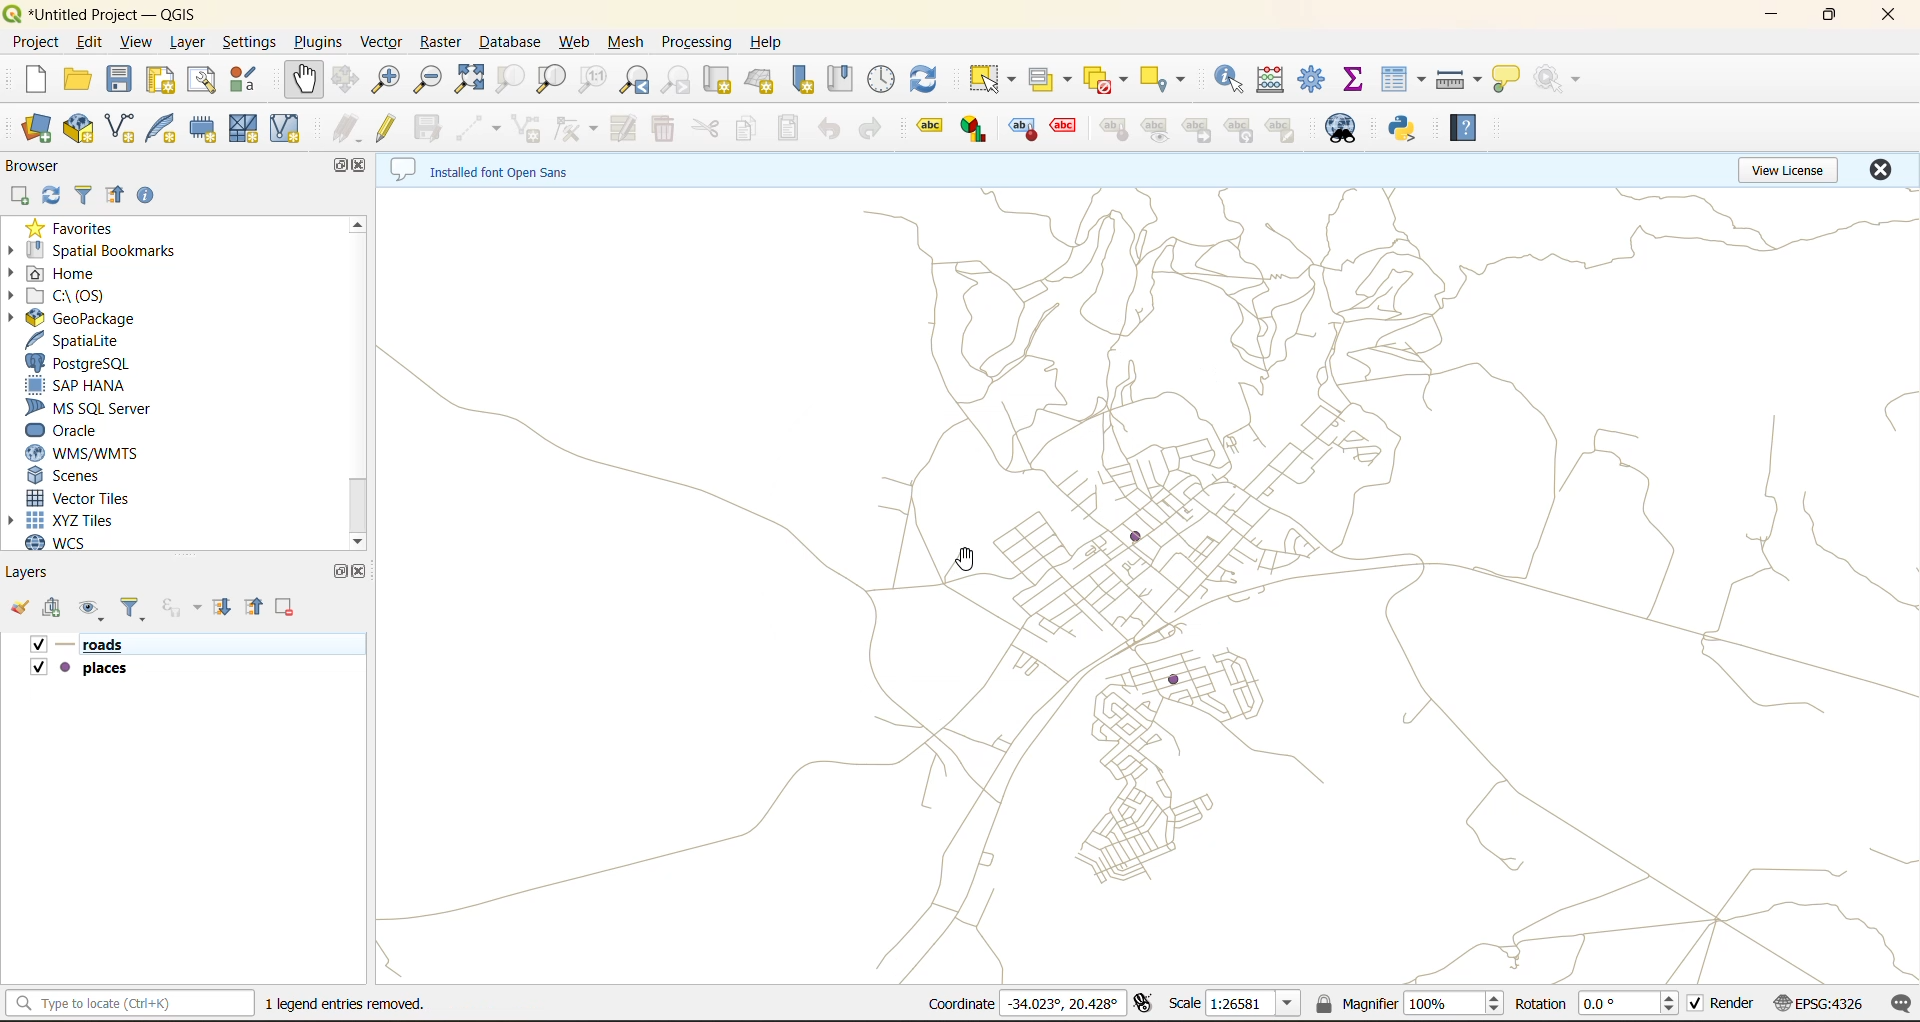 The width and height of the screenshot is (1920, 1022). I want to click on statistical summary, so click(1360, 79).